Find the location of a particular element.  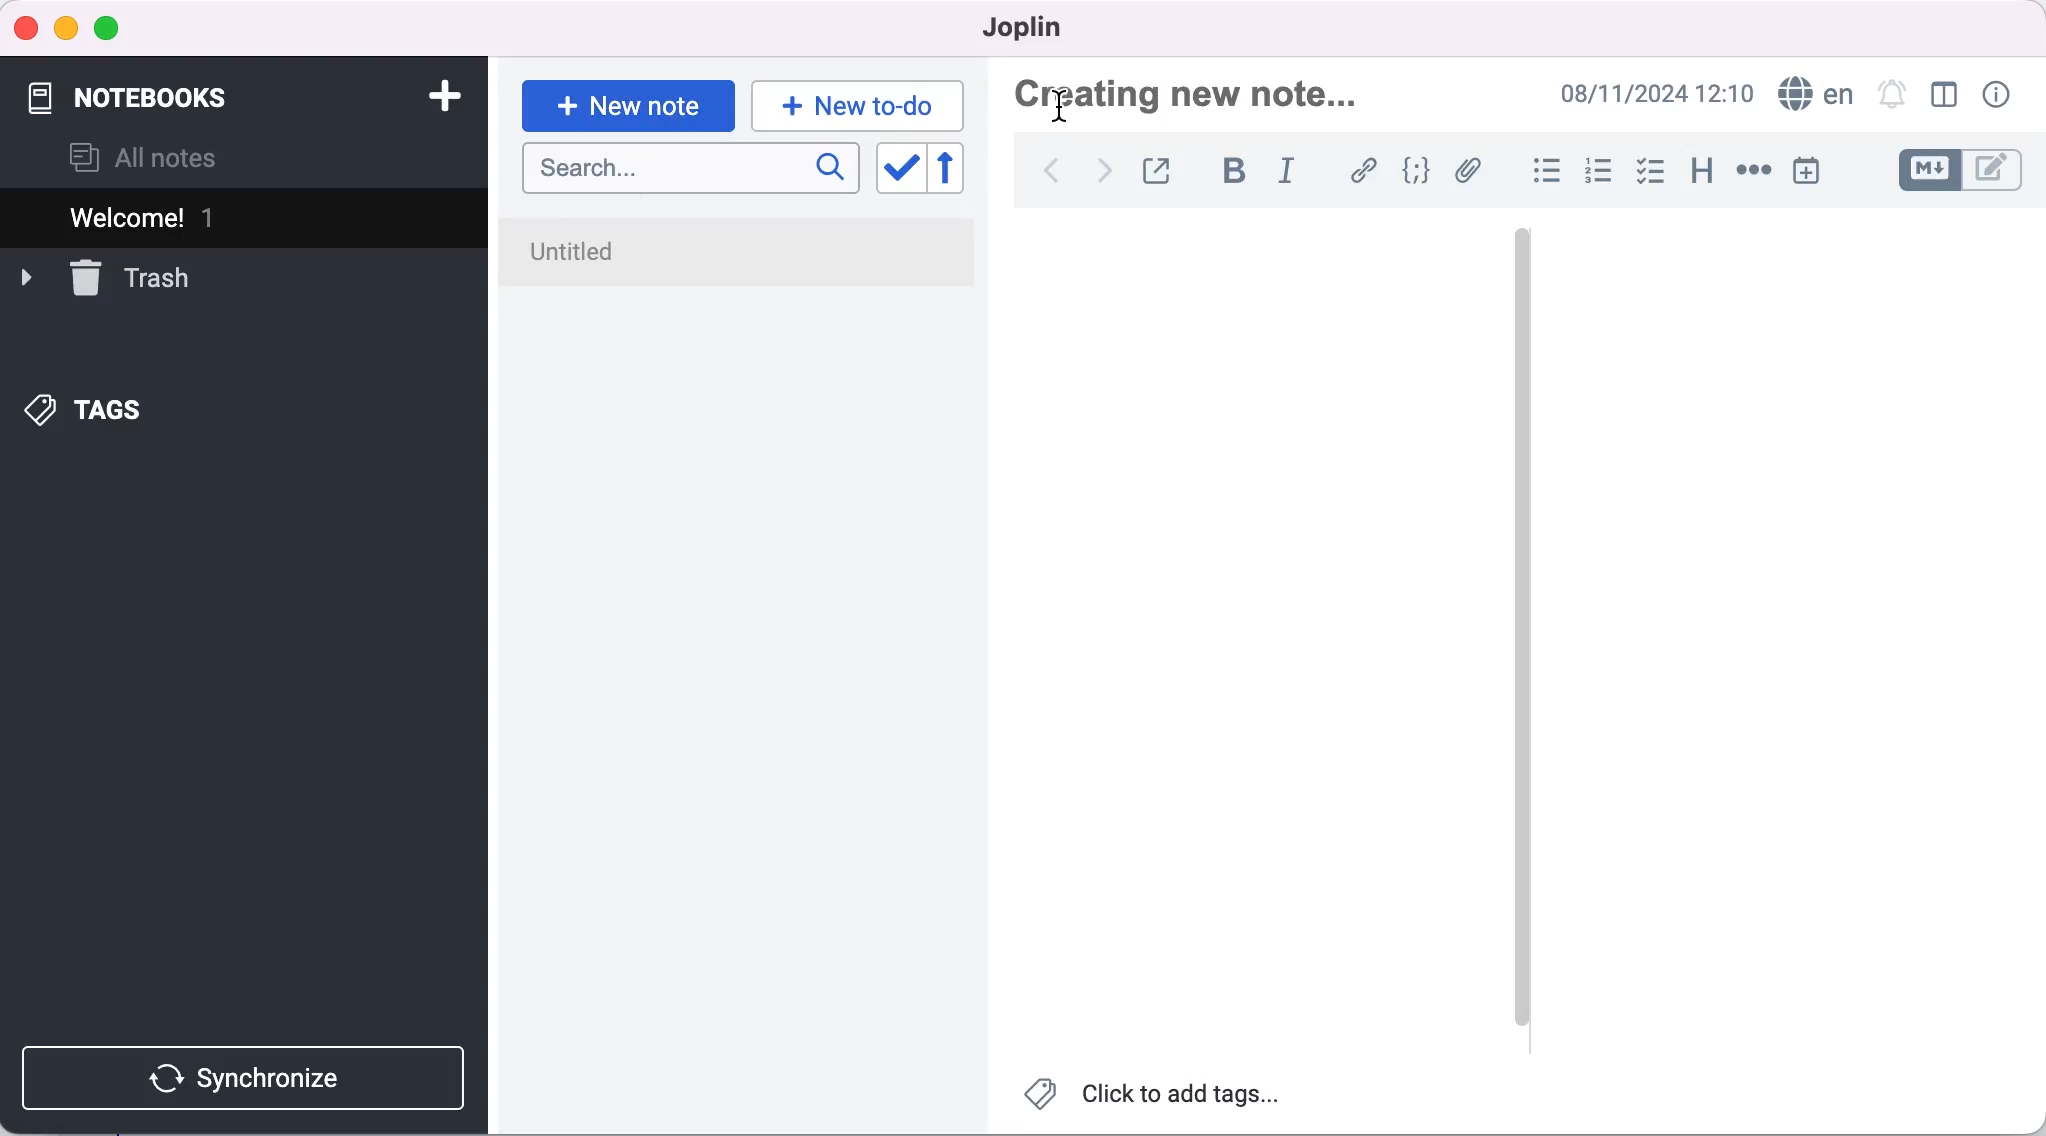

all notes is located at coordinates (166, 155).